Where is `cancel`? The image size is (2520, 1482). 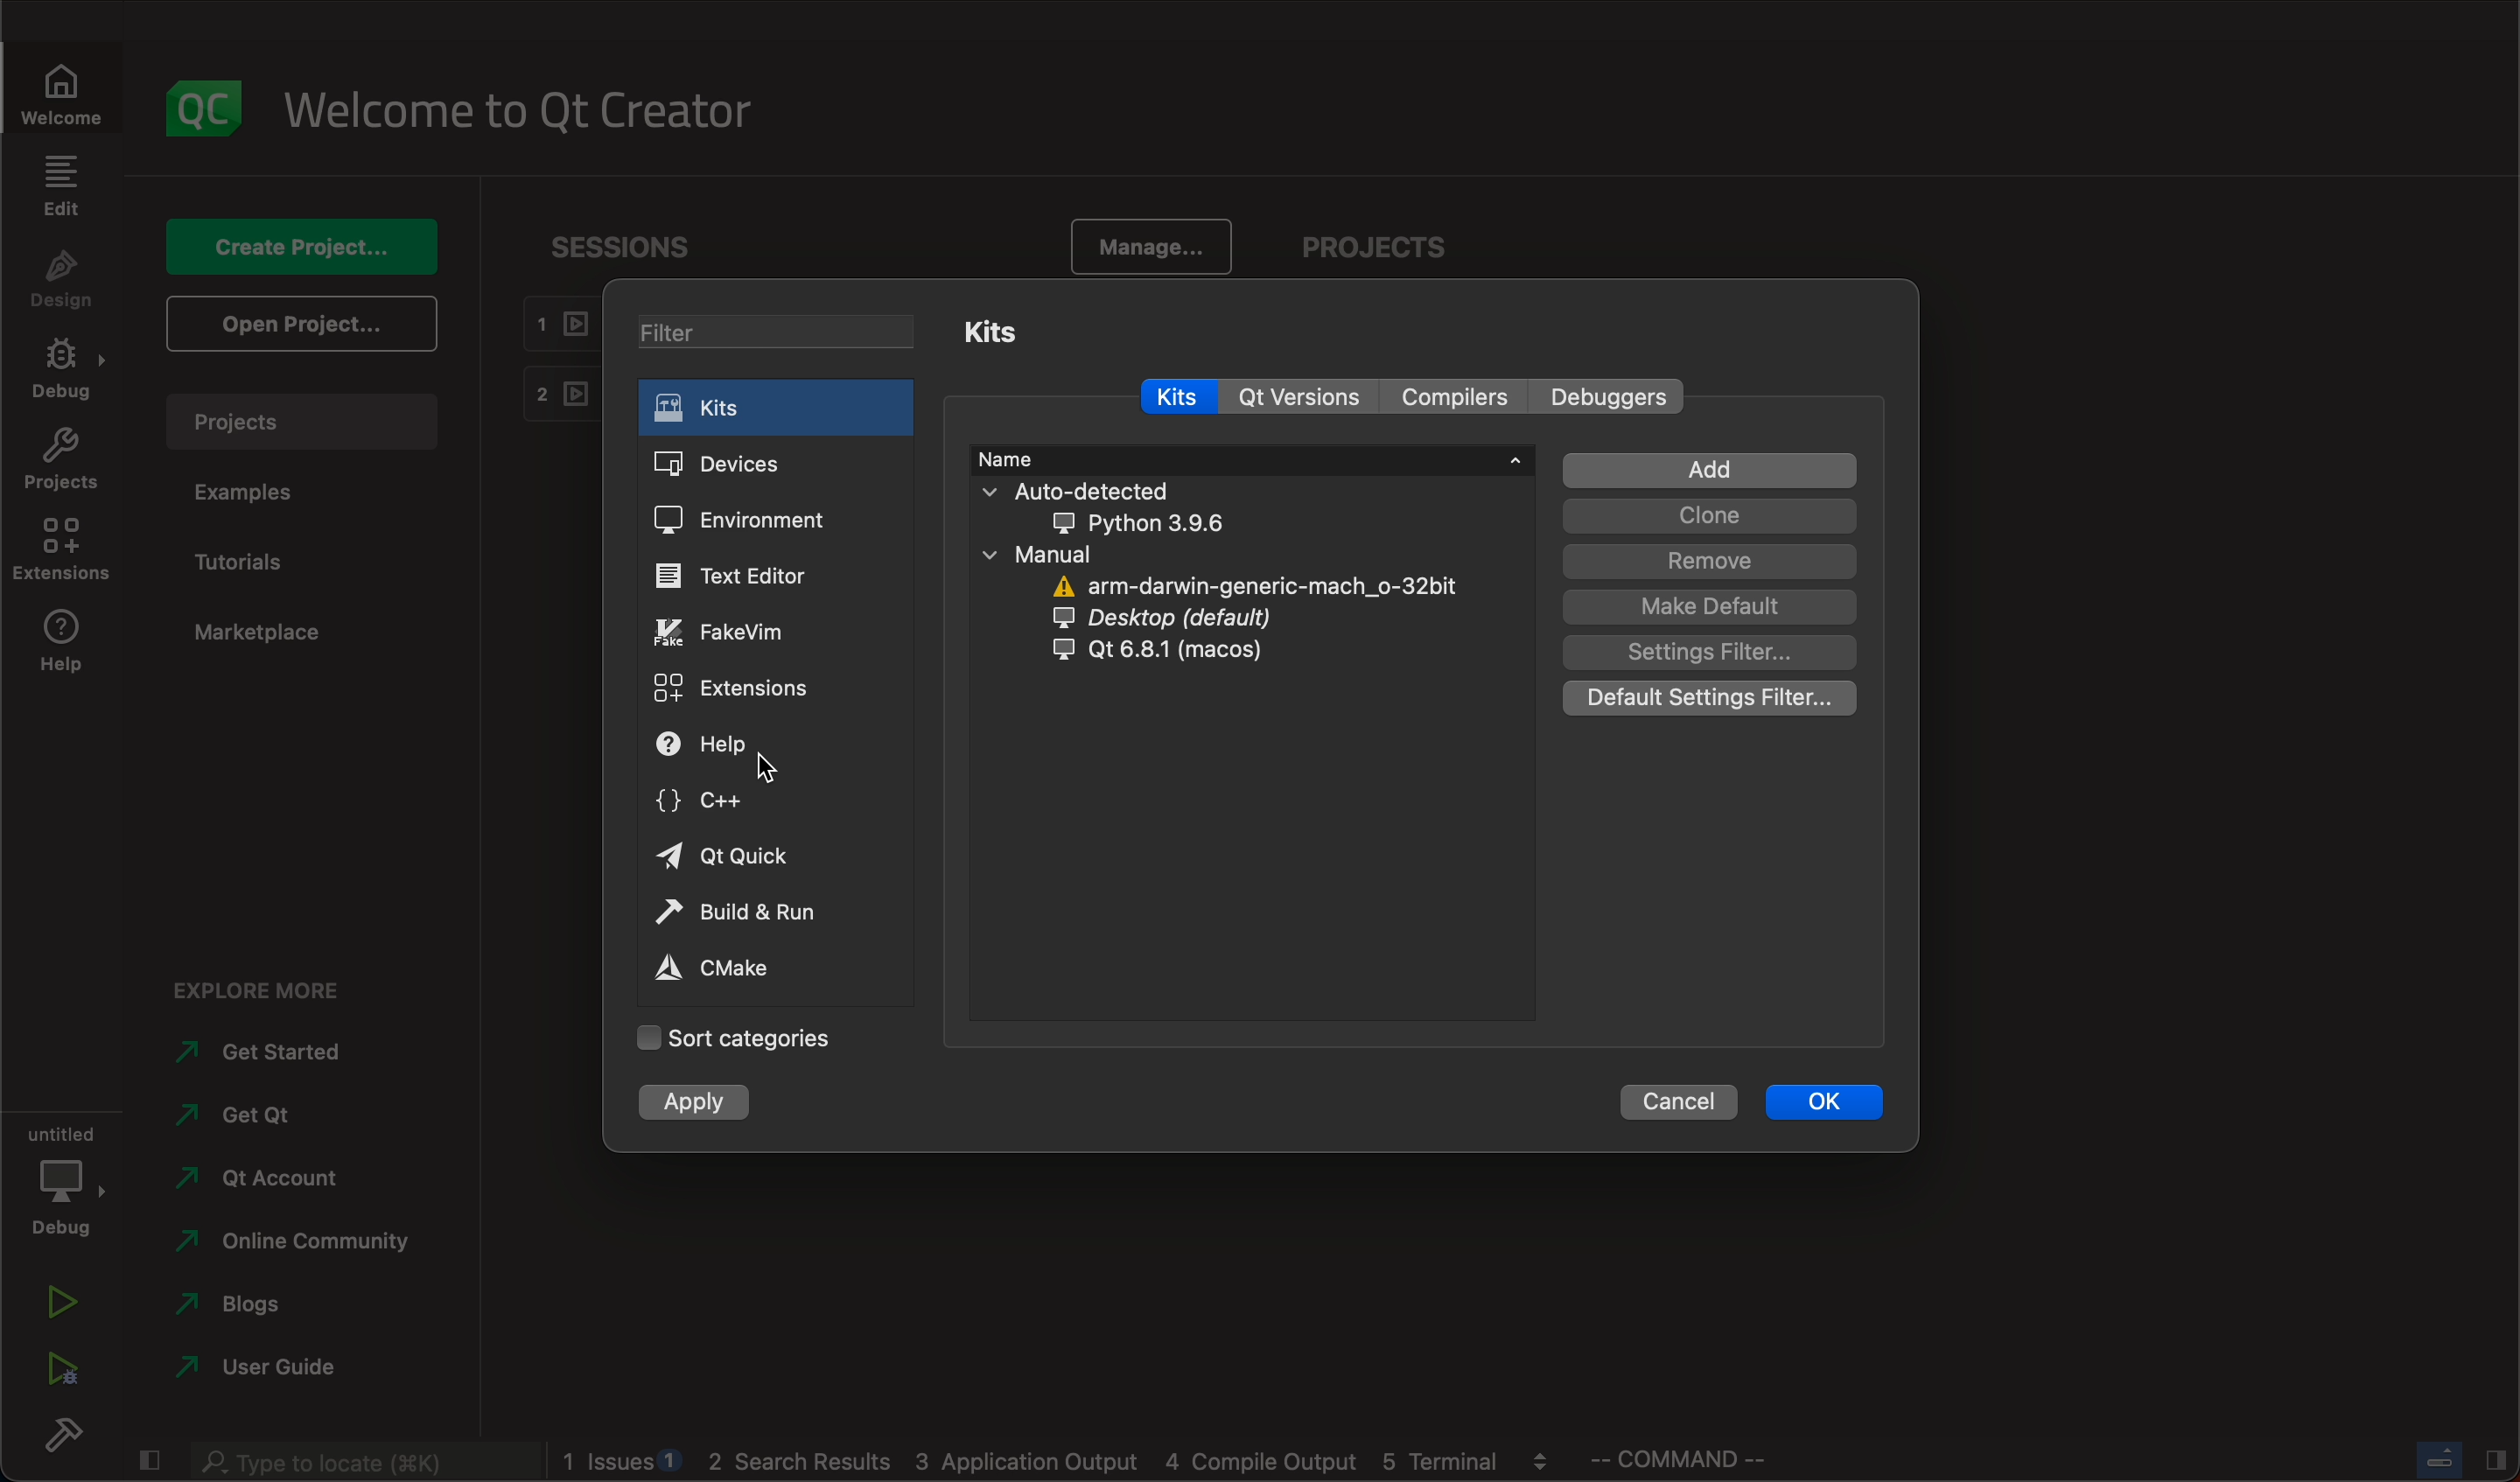 cancel is located at coordinates (1654, 1101).